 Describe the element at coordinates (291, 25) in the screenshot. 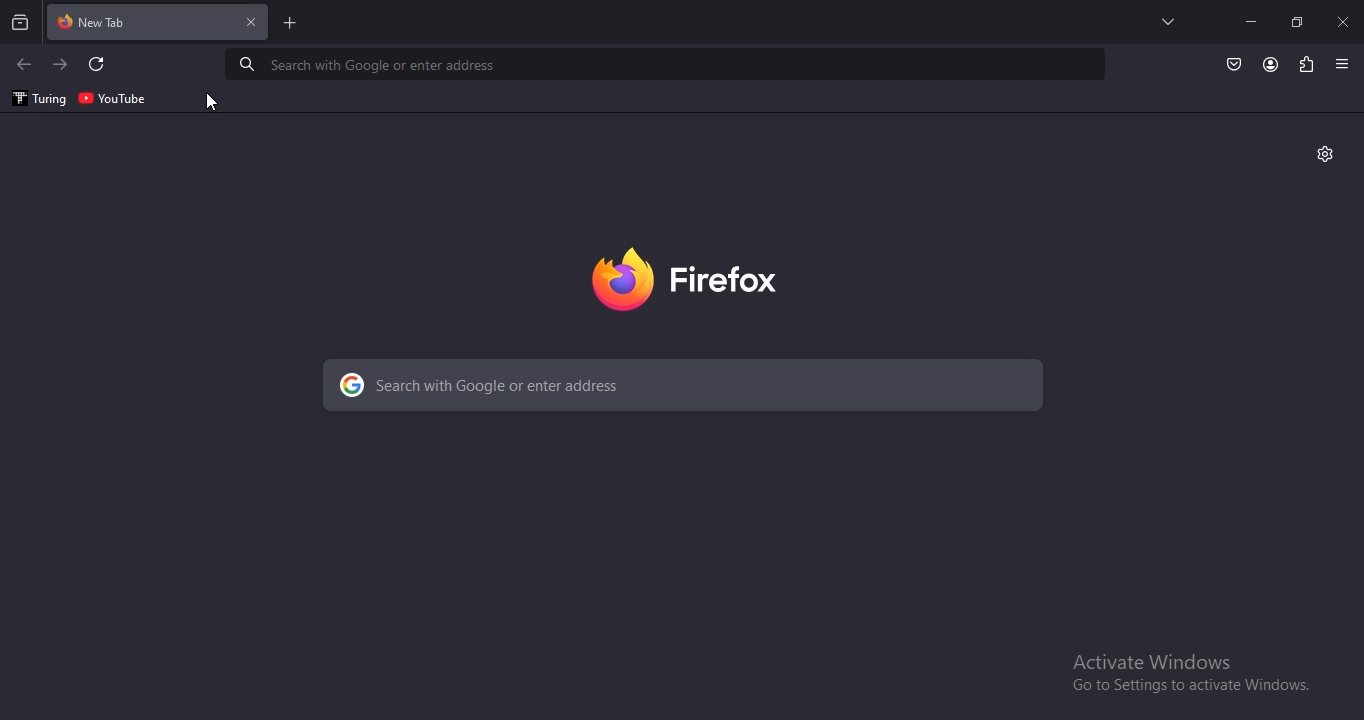

I see `new tab` at that location.